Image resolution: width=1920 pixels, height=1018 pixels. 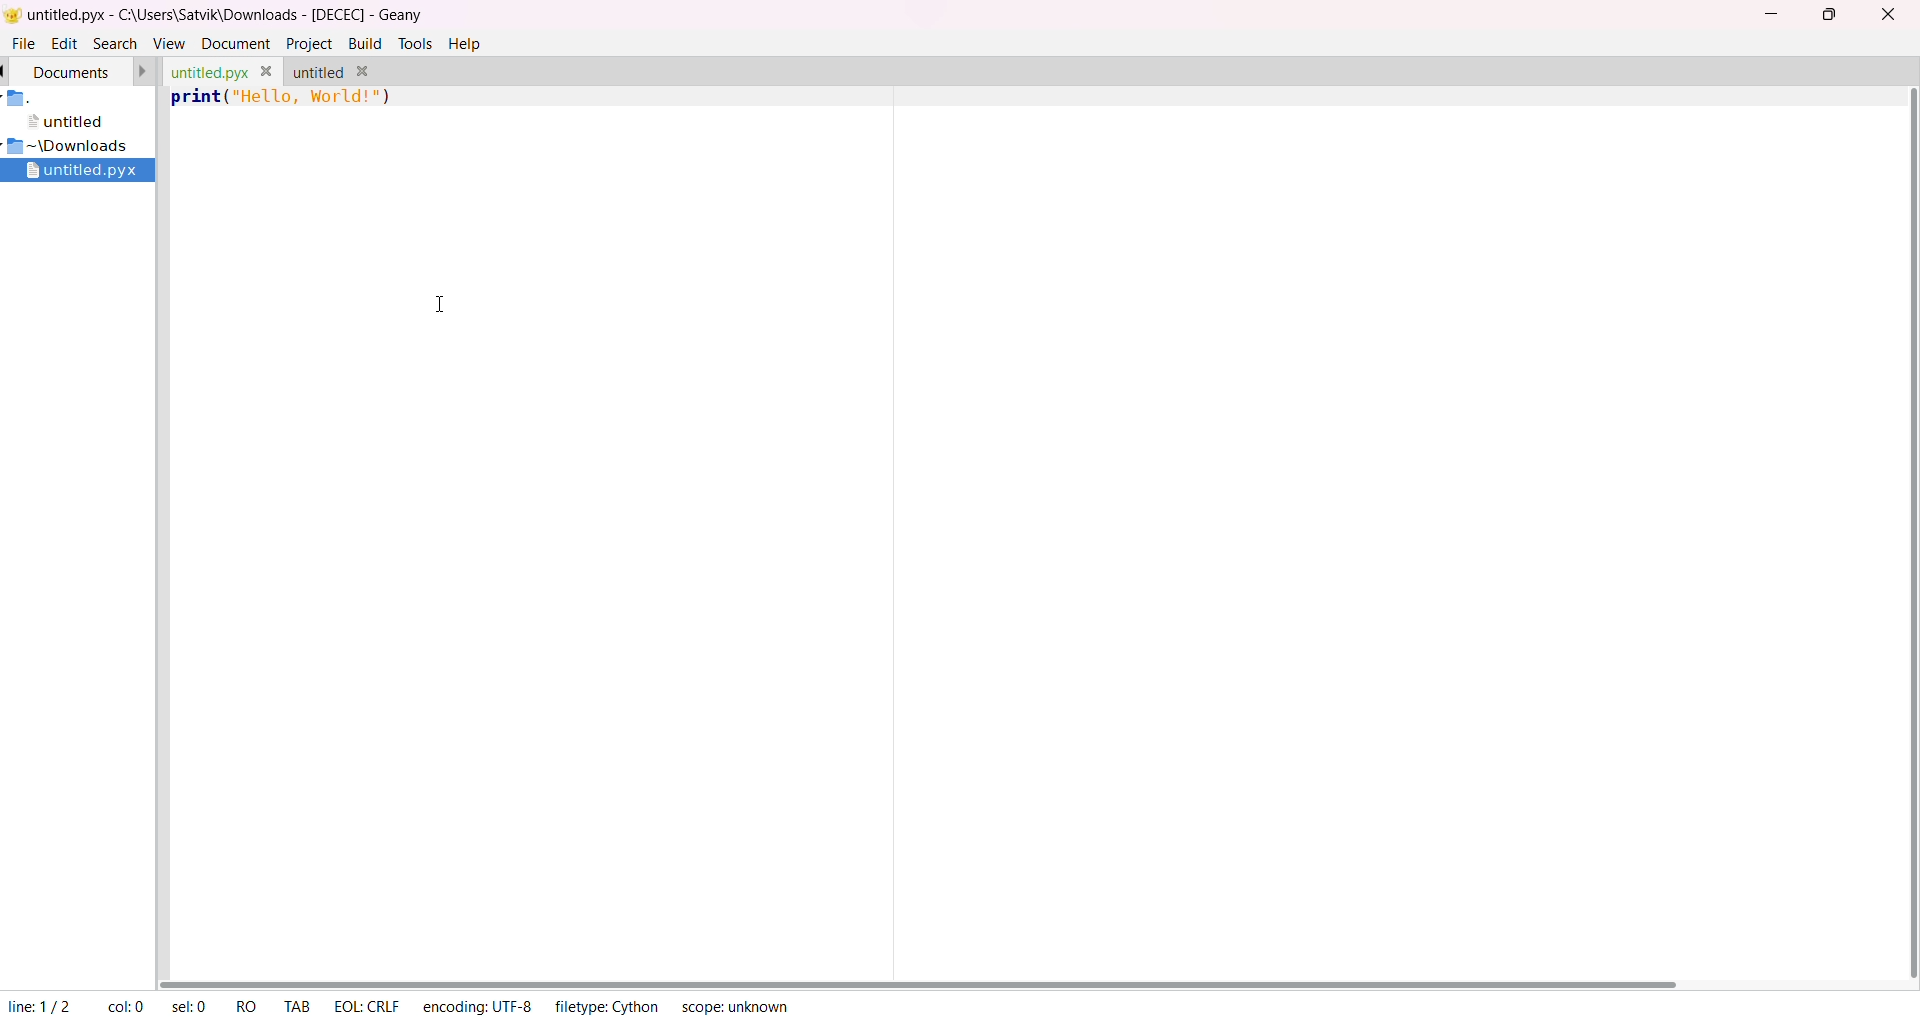 I want to click on document, so click(x=75, y=73).